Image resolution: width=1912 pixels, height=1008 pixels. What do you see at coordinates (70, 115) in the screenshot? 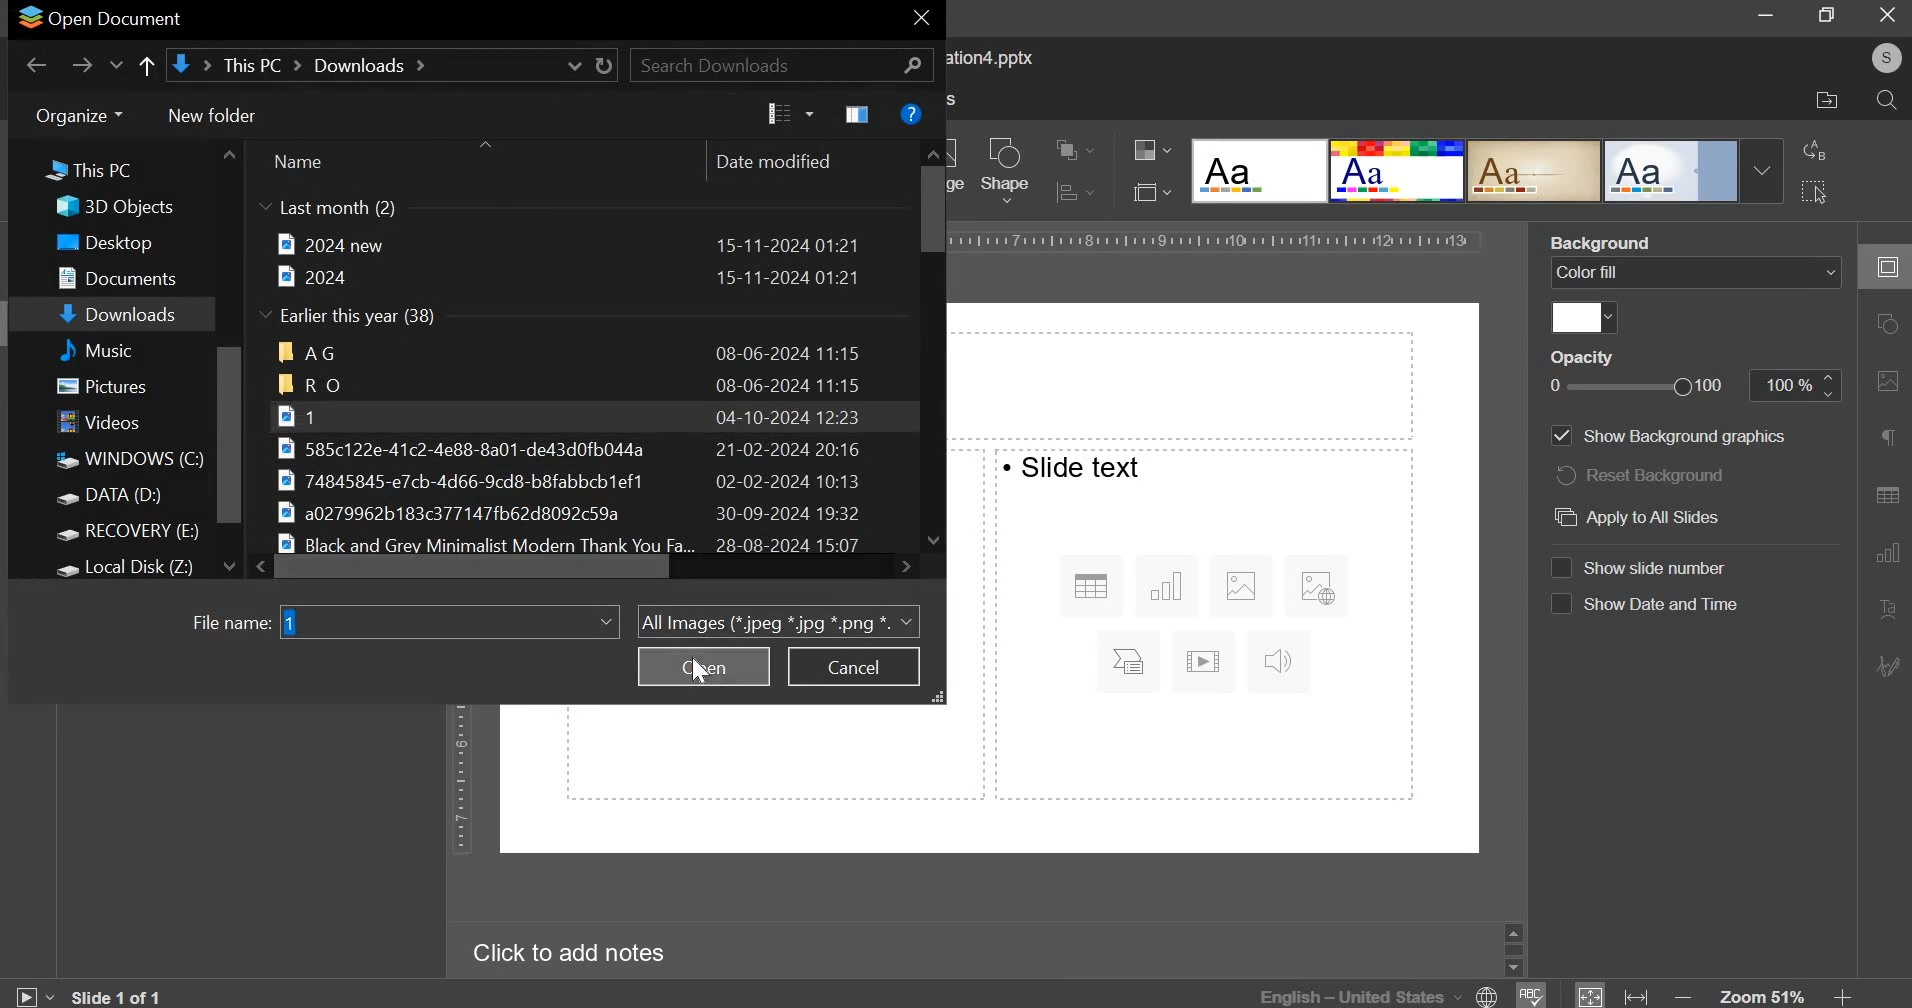
I see `organize` at bounding box center [70, 115].